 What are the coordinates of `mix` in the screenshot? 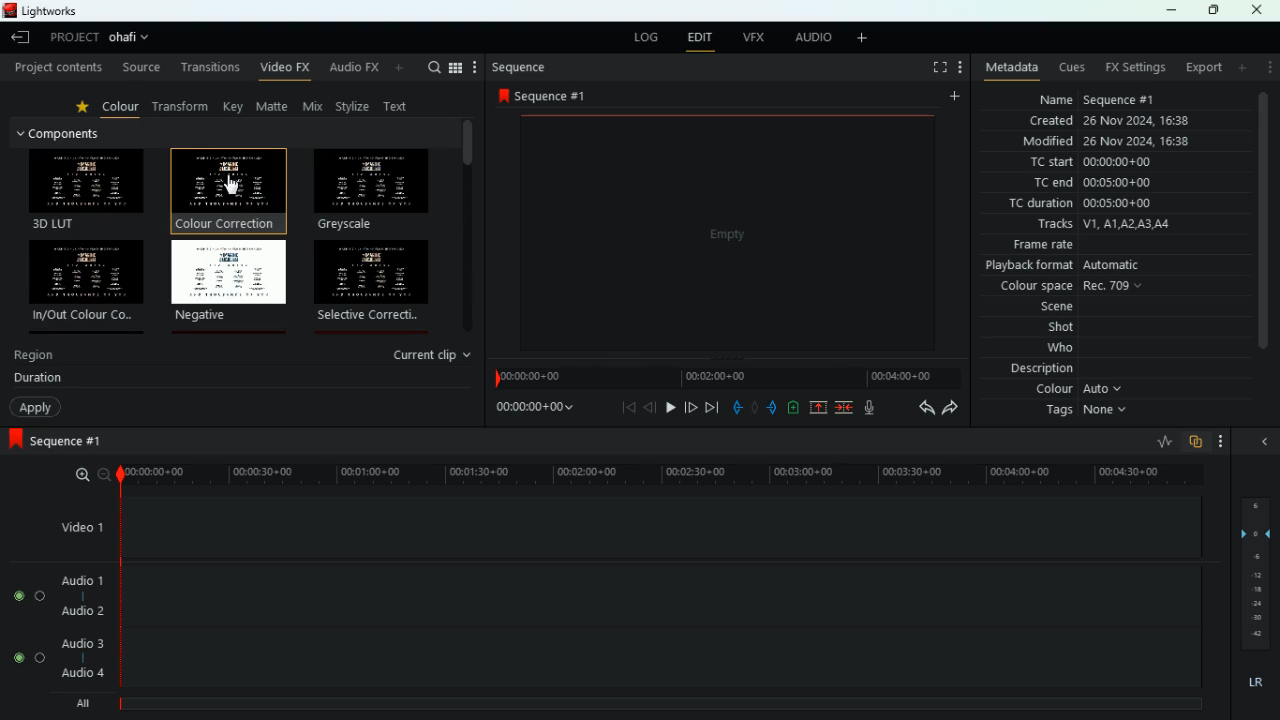 It's located at (315, 107).